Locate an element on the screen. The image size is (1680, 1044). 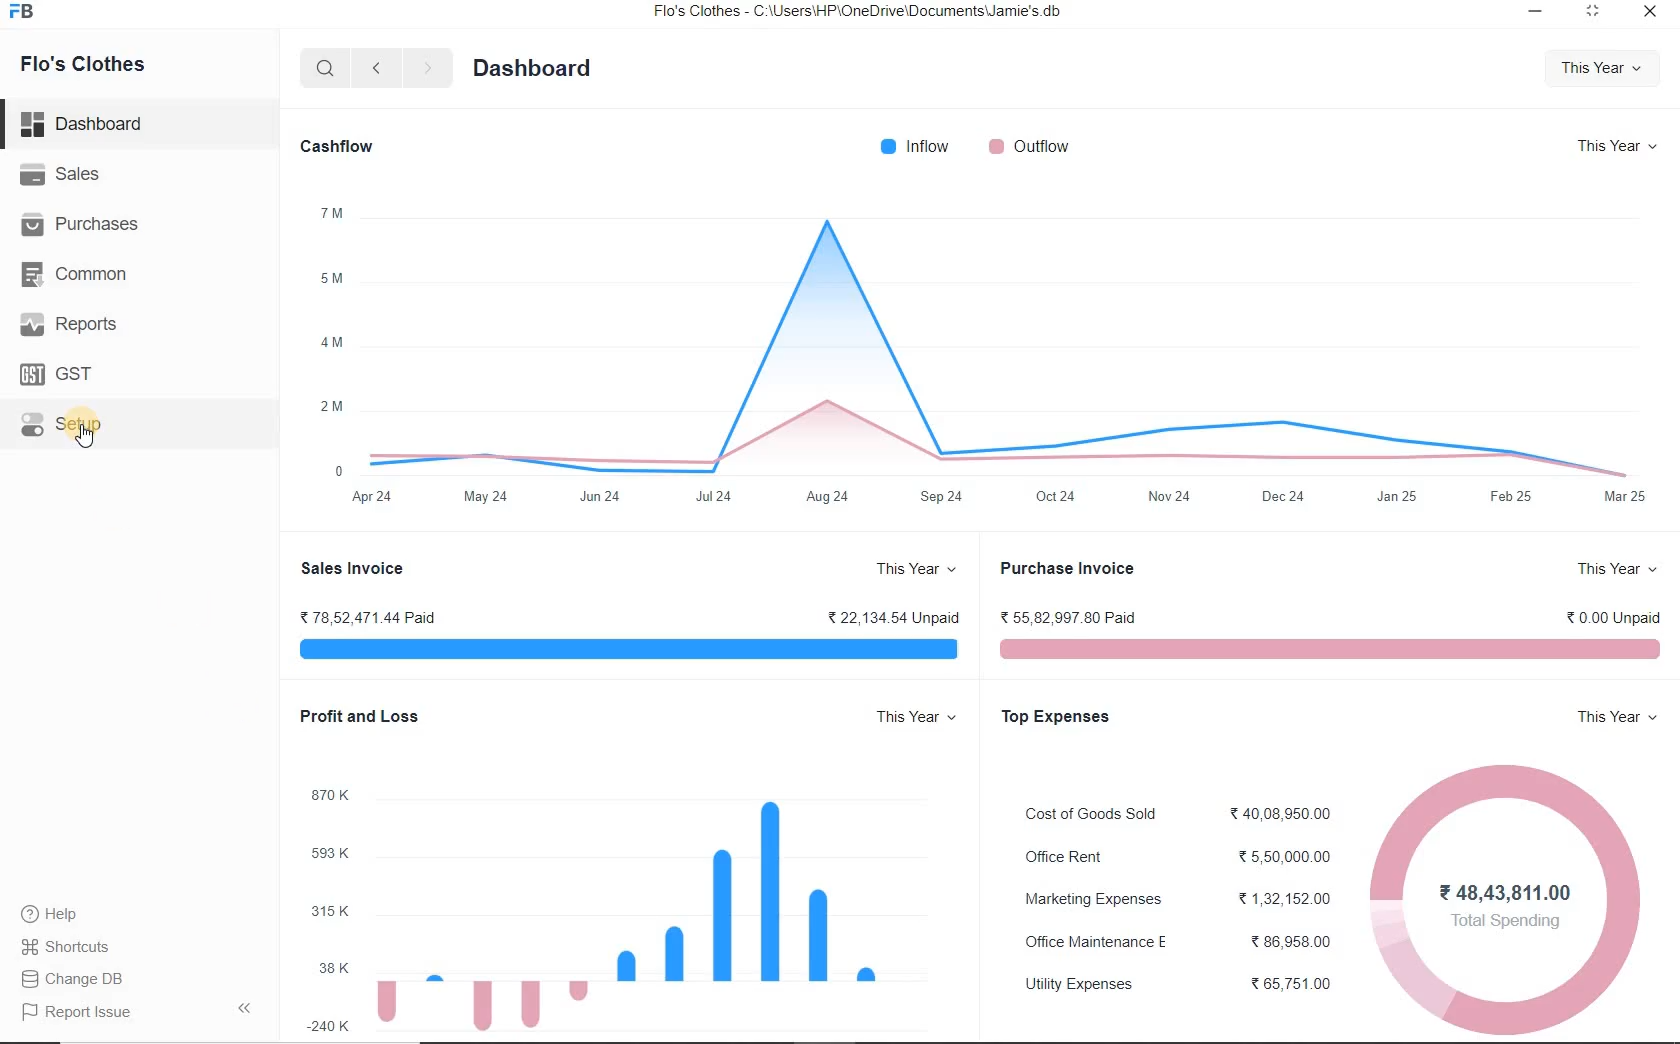
Help is located at coordinates (56, 914).